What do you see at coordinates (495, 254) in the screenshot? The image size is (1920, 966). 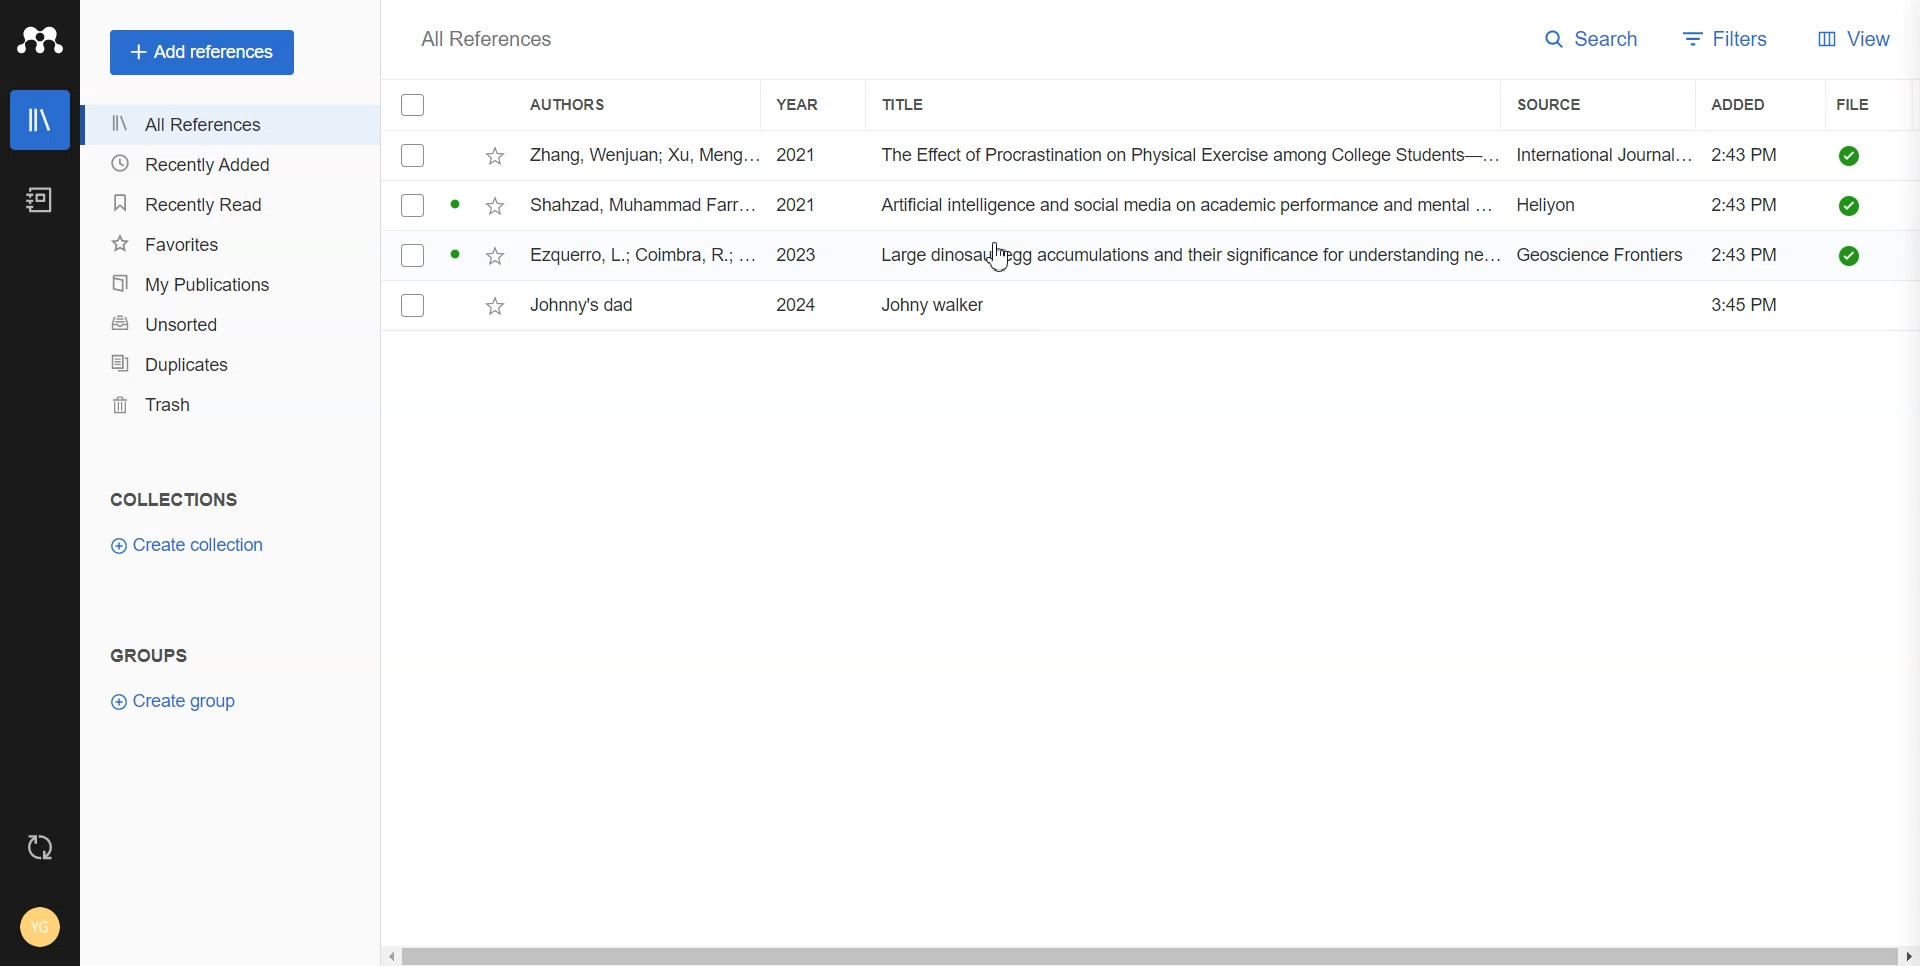 I see `Toggle favorites` at bounding box center [495, 254].